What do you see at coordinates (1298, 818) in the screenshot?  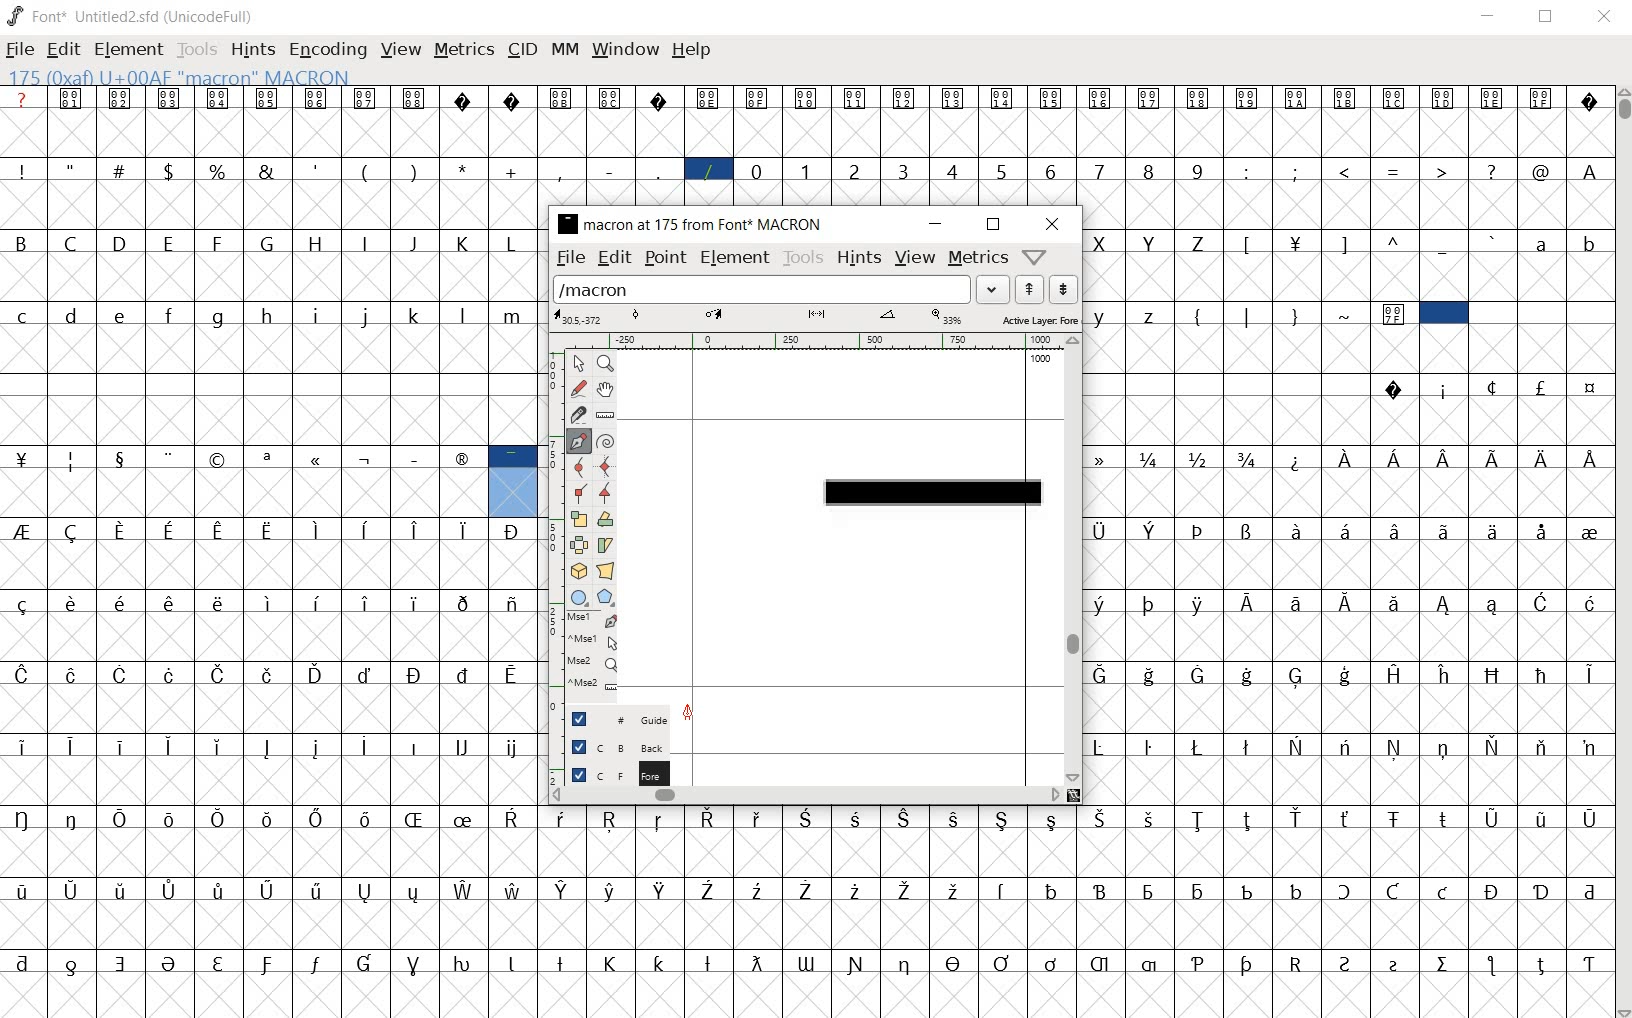 I see `Symbol` at bounding box center [1298, 818].